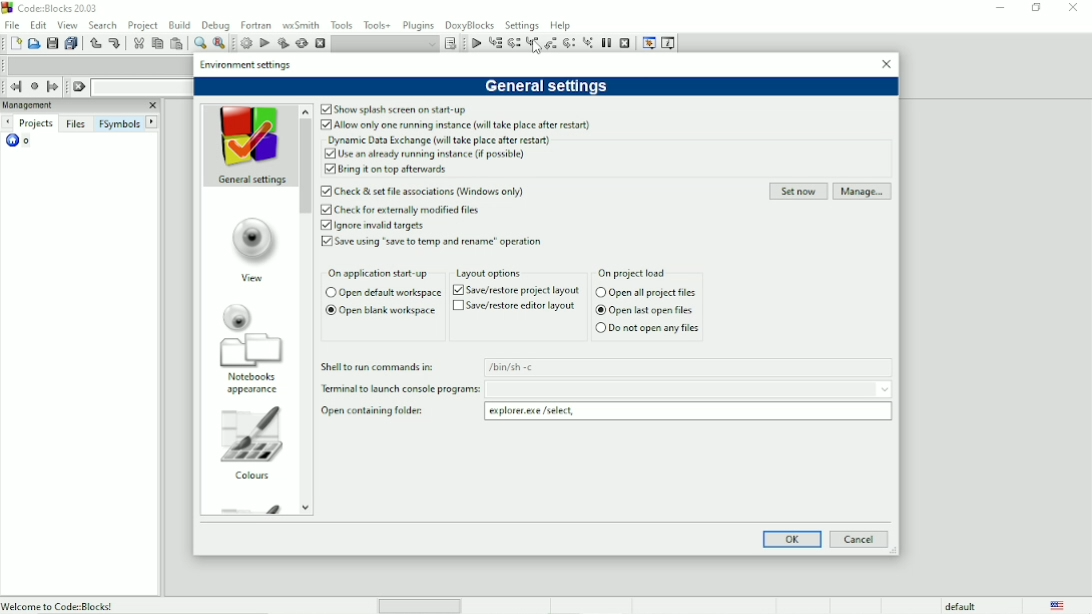  What do you see at coordinates (405, 208) in the screenshot?
I see `Check for externally modified files` at bounding box center [405, 208].